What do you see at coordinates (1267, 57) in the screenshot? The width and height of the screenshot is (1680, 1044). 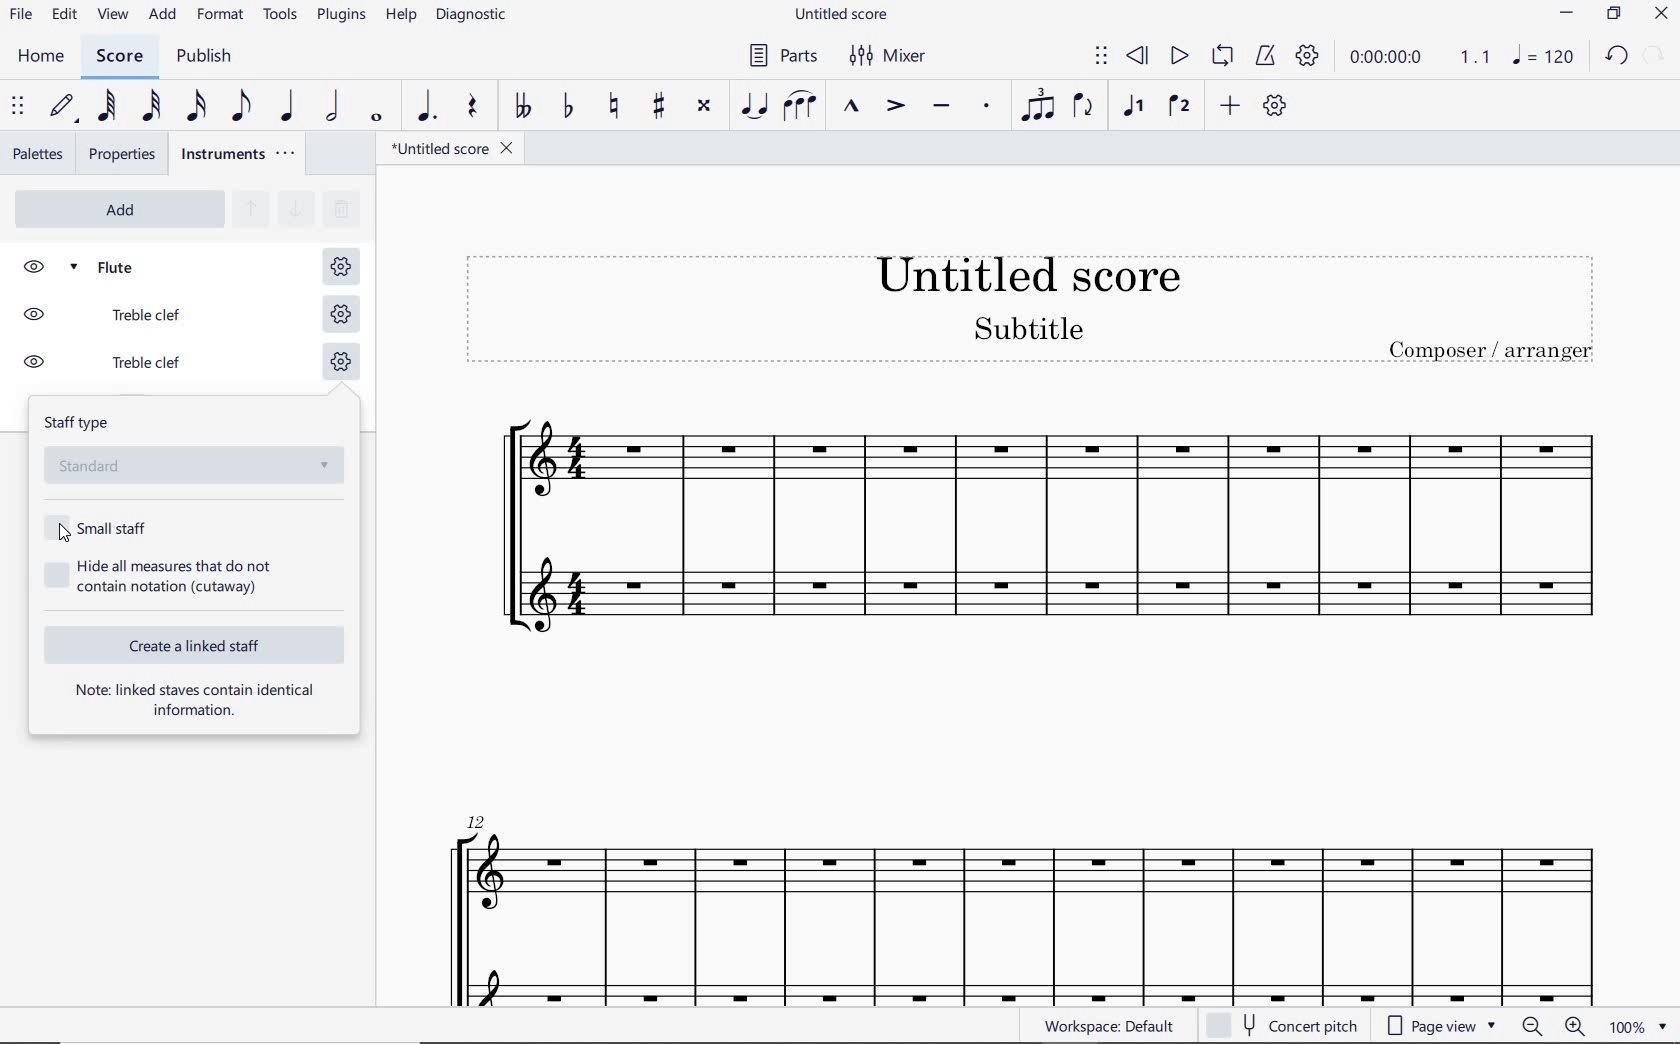 I see `METRONOME` at bounding box center [1267, 57].